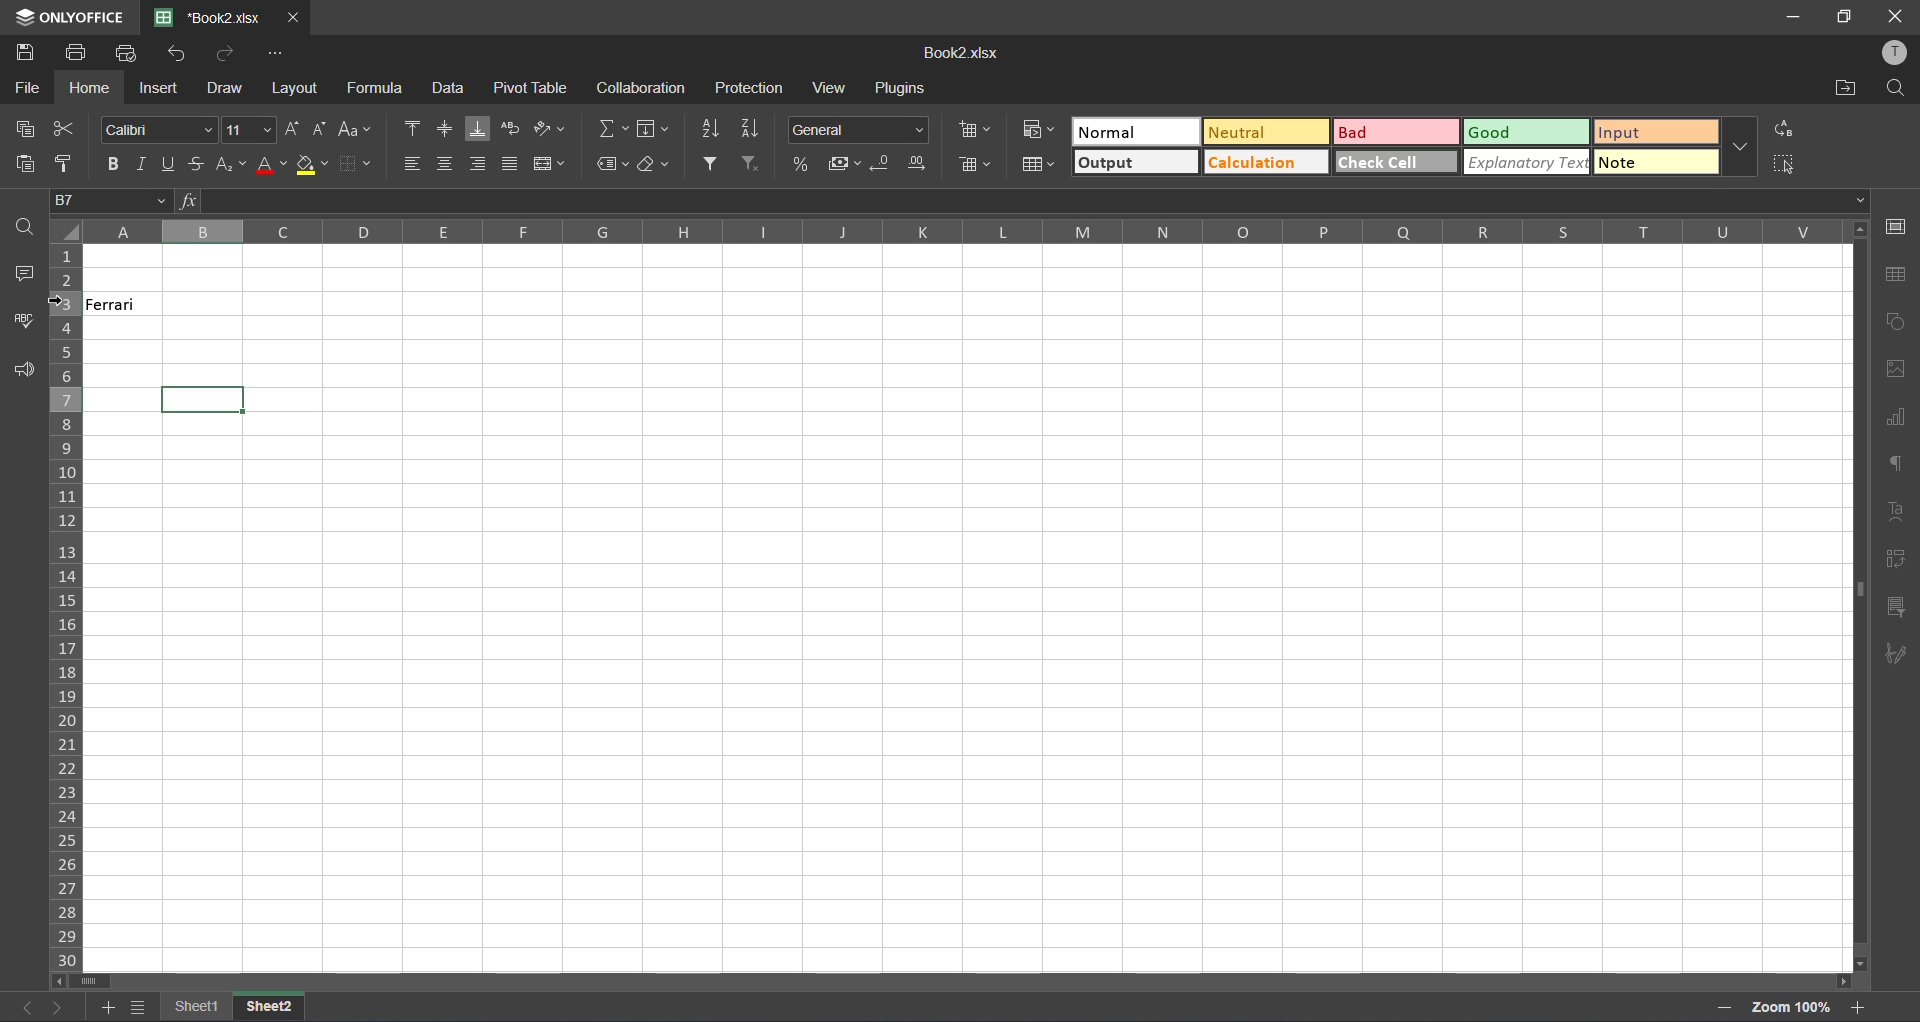 The image size is (1920, 1022). I want to click on file name, so click(212, 17).